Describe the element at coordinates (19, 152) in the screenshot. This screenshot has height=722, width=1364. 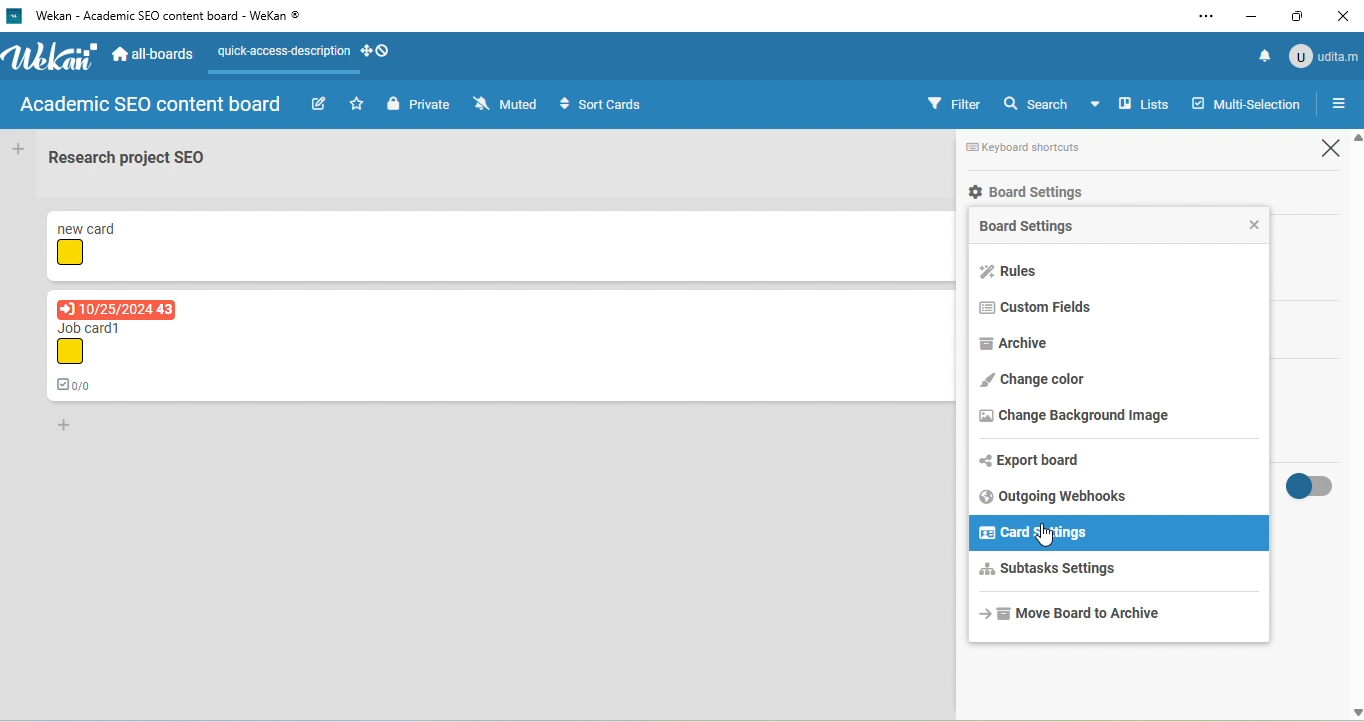
I see `add` at that location.